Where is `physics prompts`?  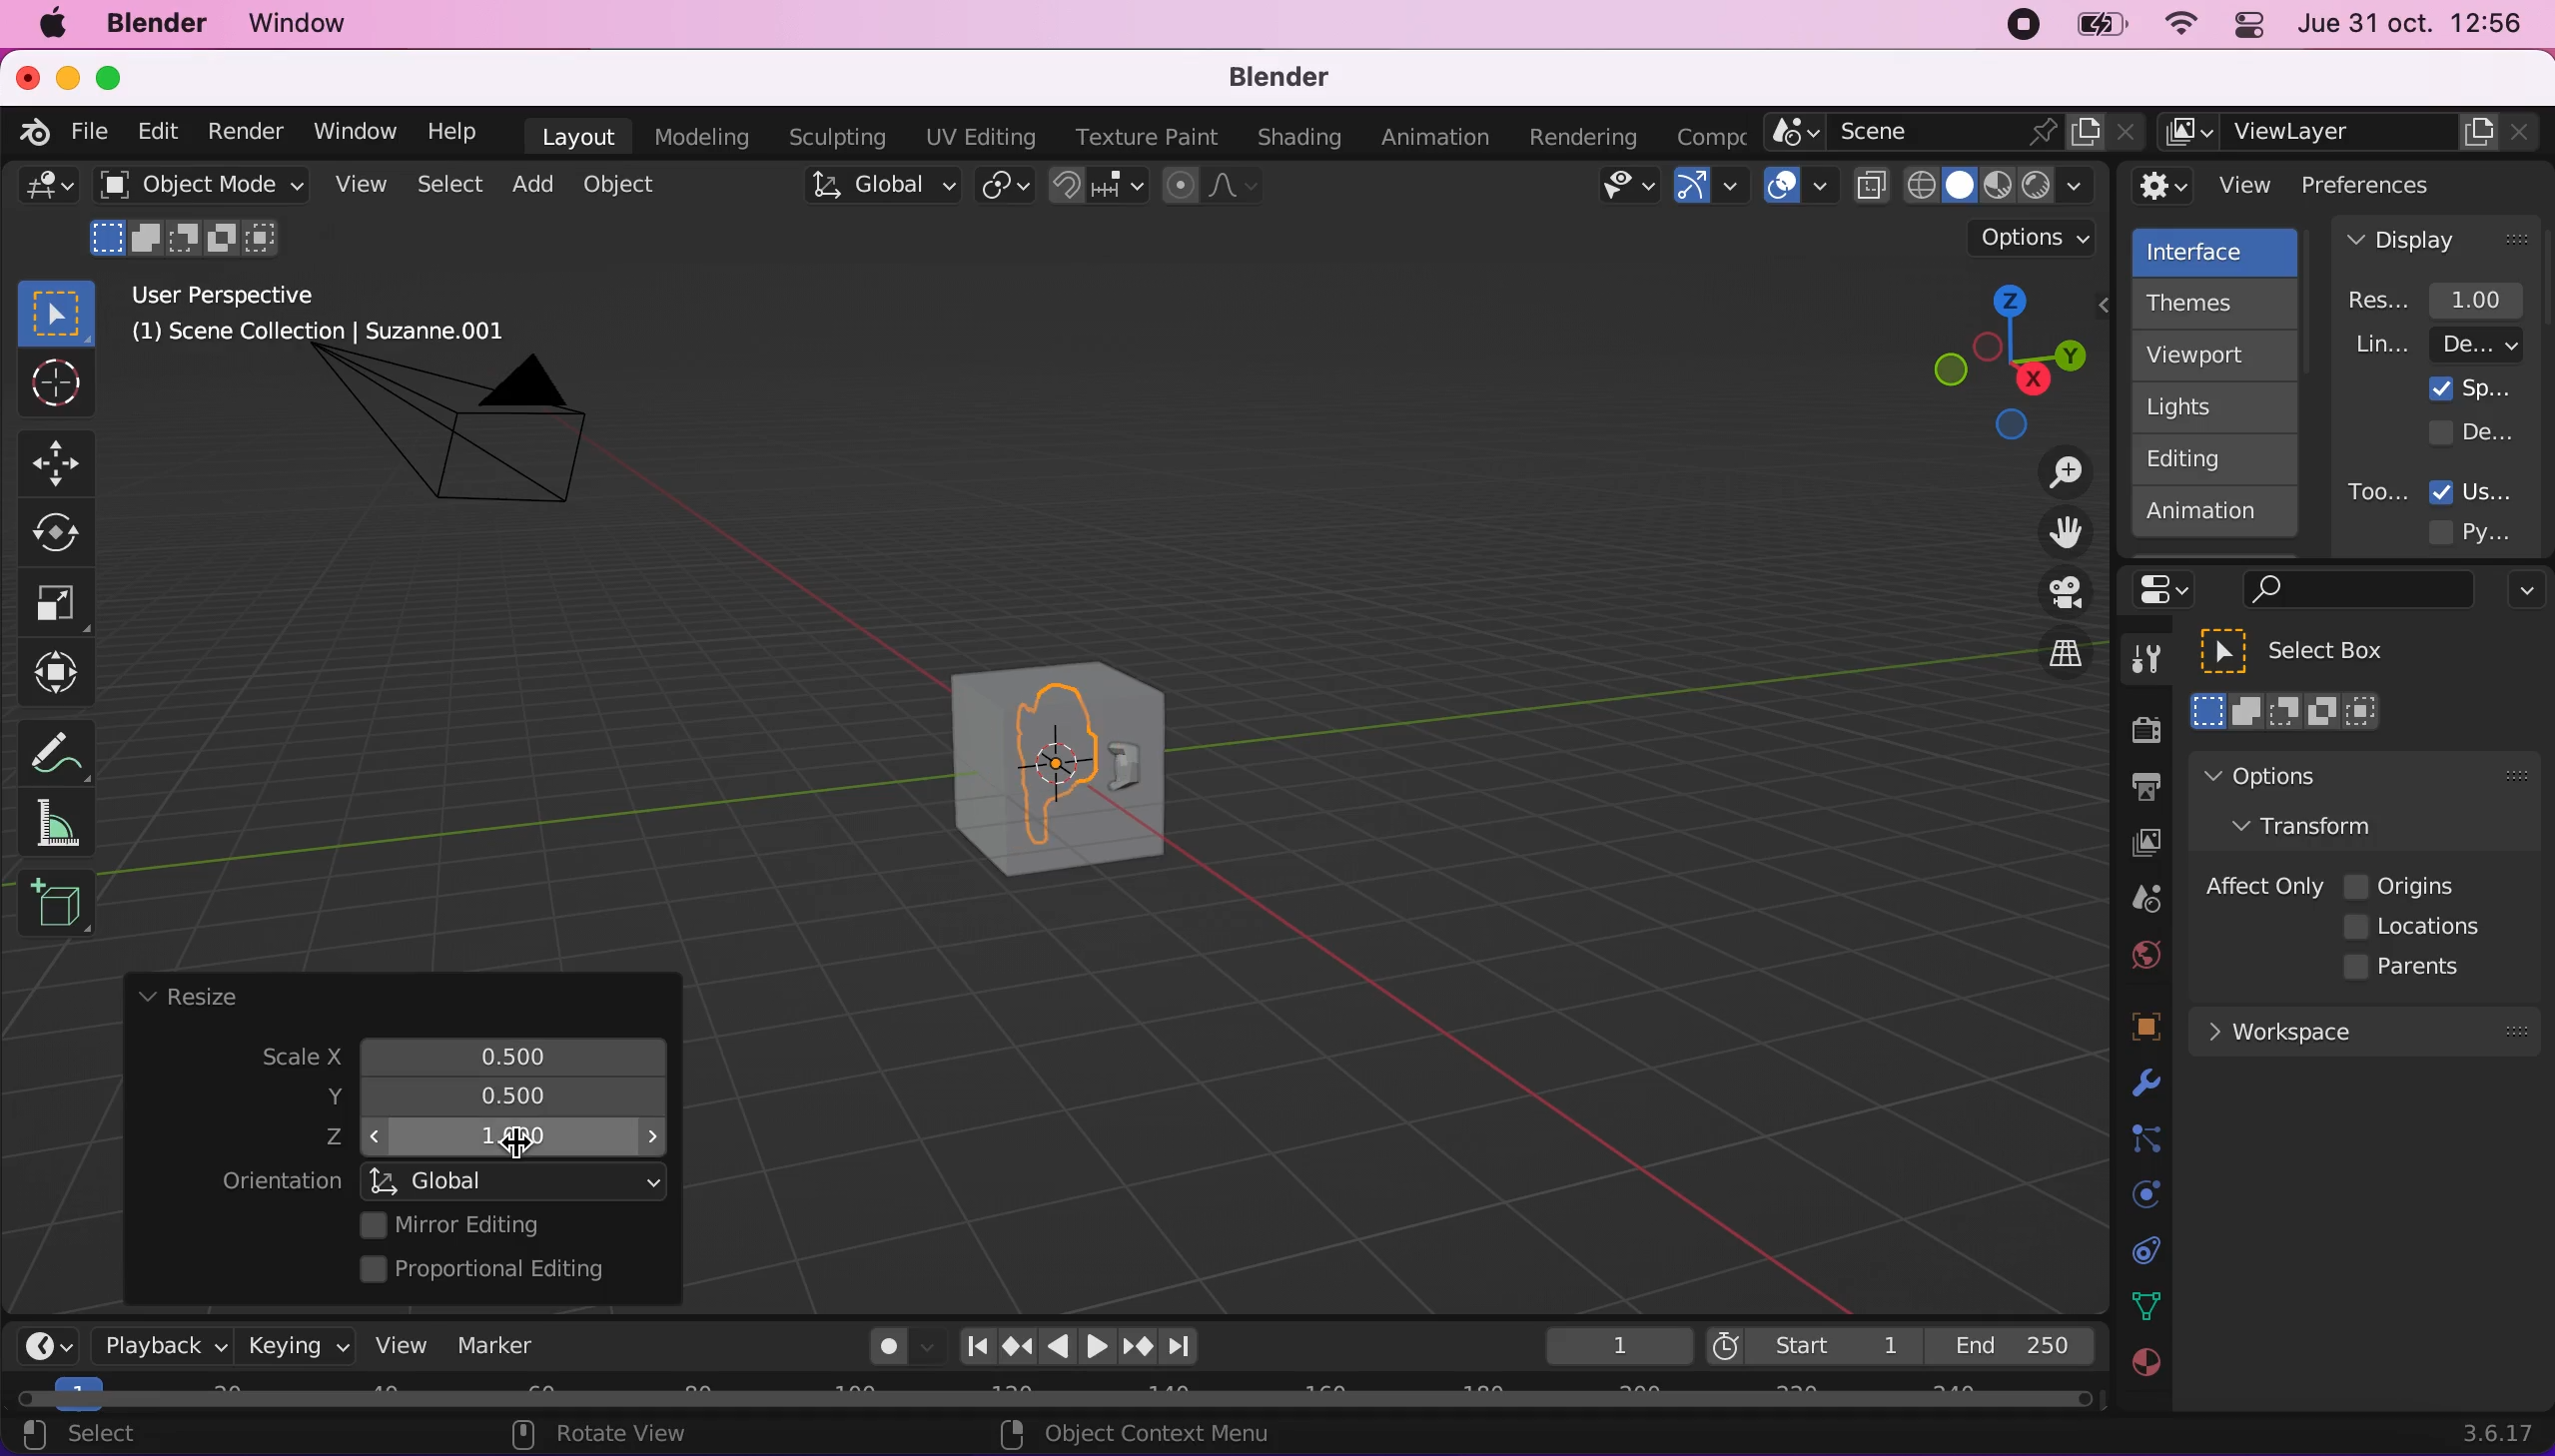
physics prompts is located at coordinates (2133, 1197).